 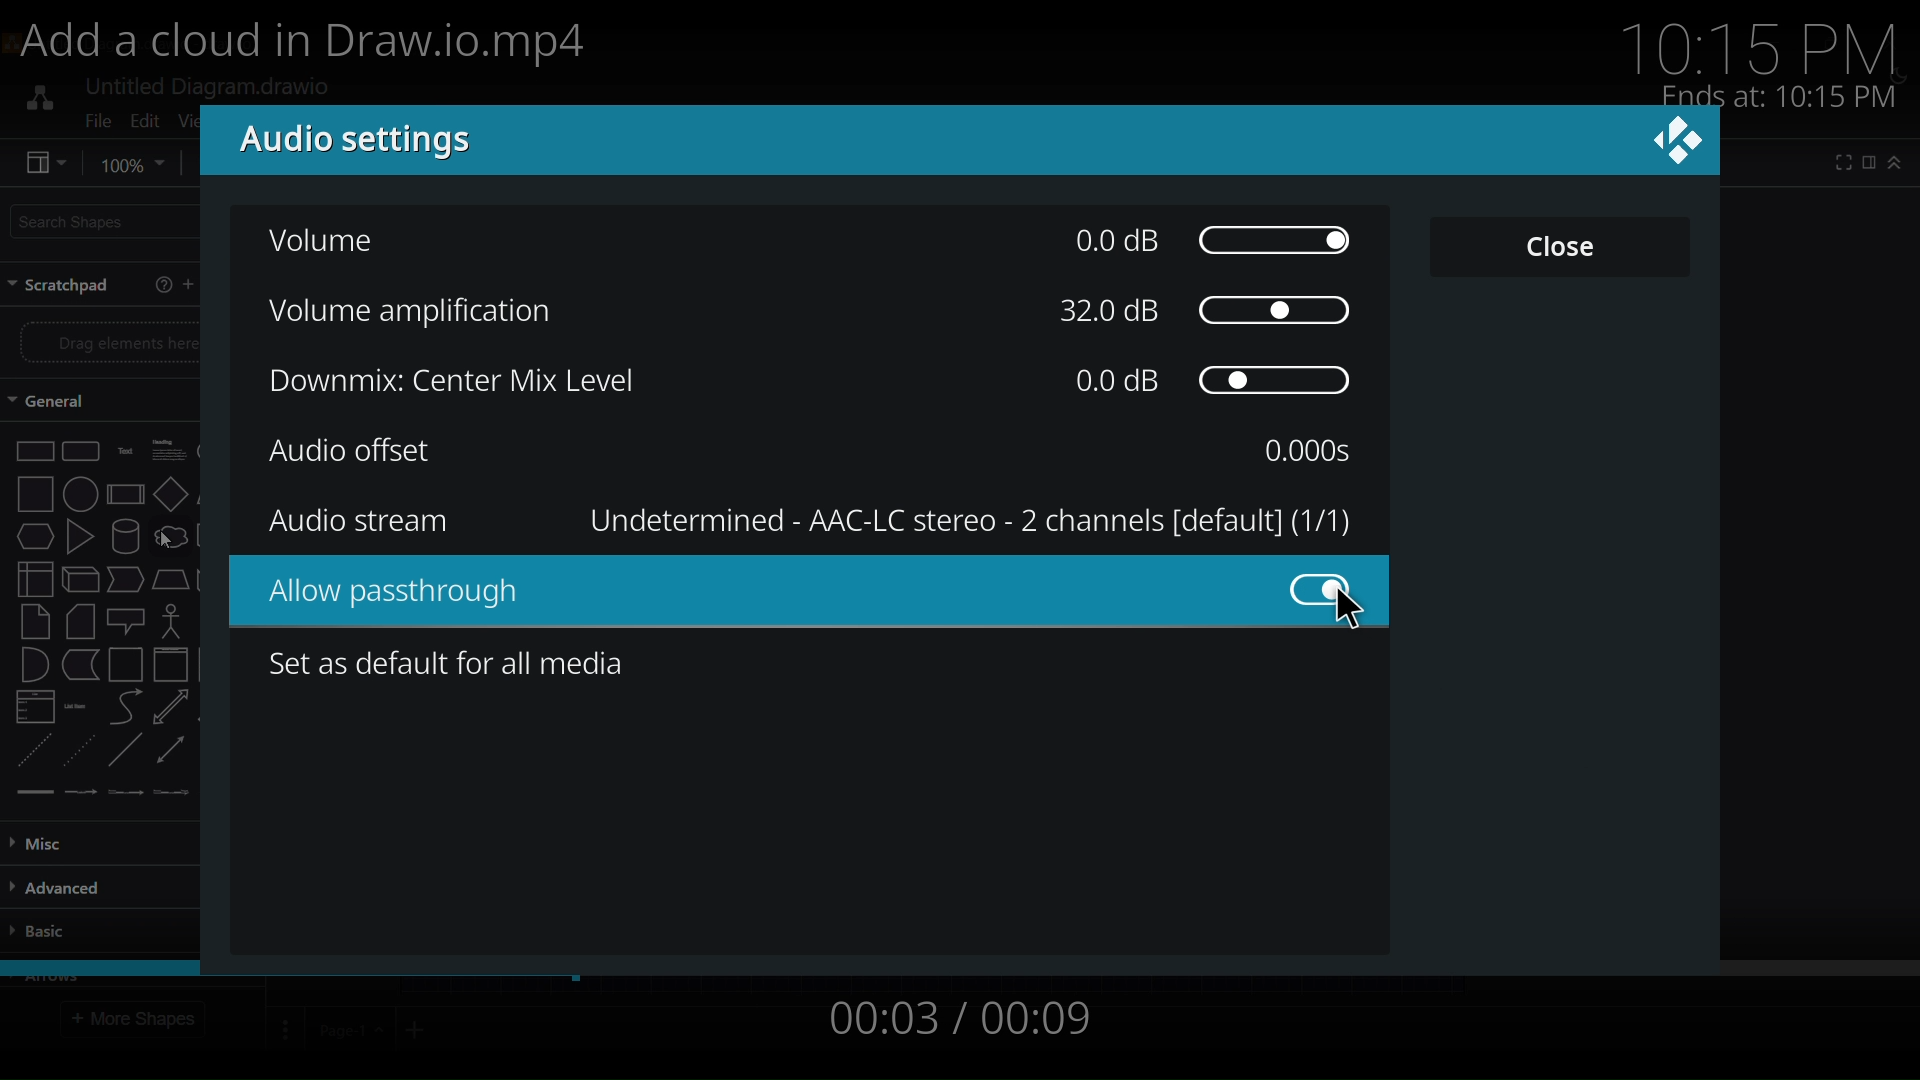 What do you see at coordinates (334, 239) in the screenshot?
I see `volume` at bounding box center [334, 239].